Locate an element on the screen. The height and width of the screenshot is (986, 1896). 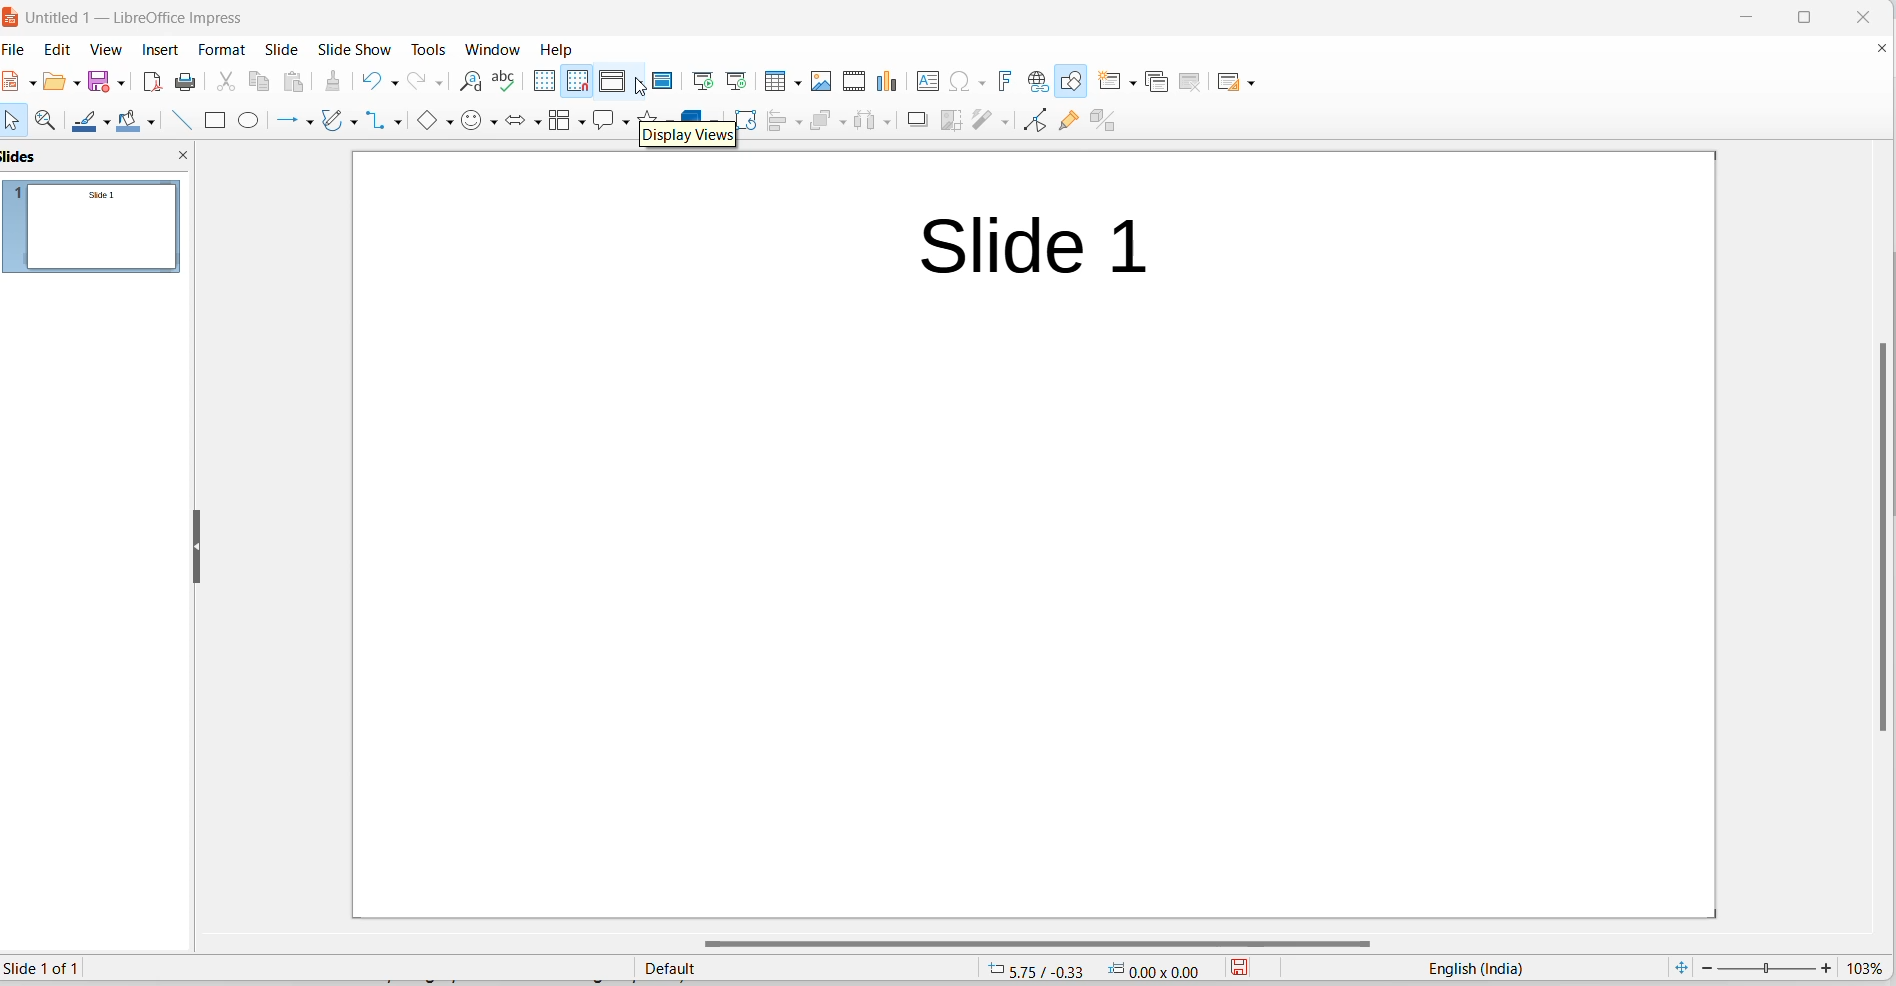
text language is located at coordinates (1476, 968).